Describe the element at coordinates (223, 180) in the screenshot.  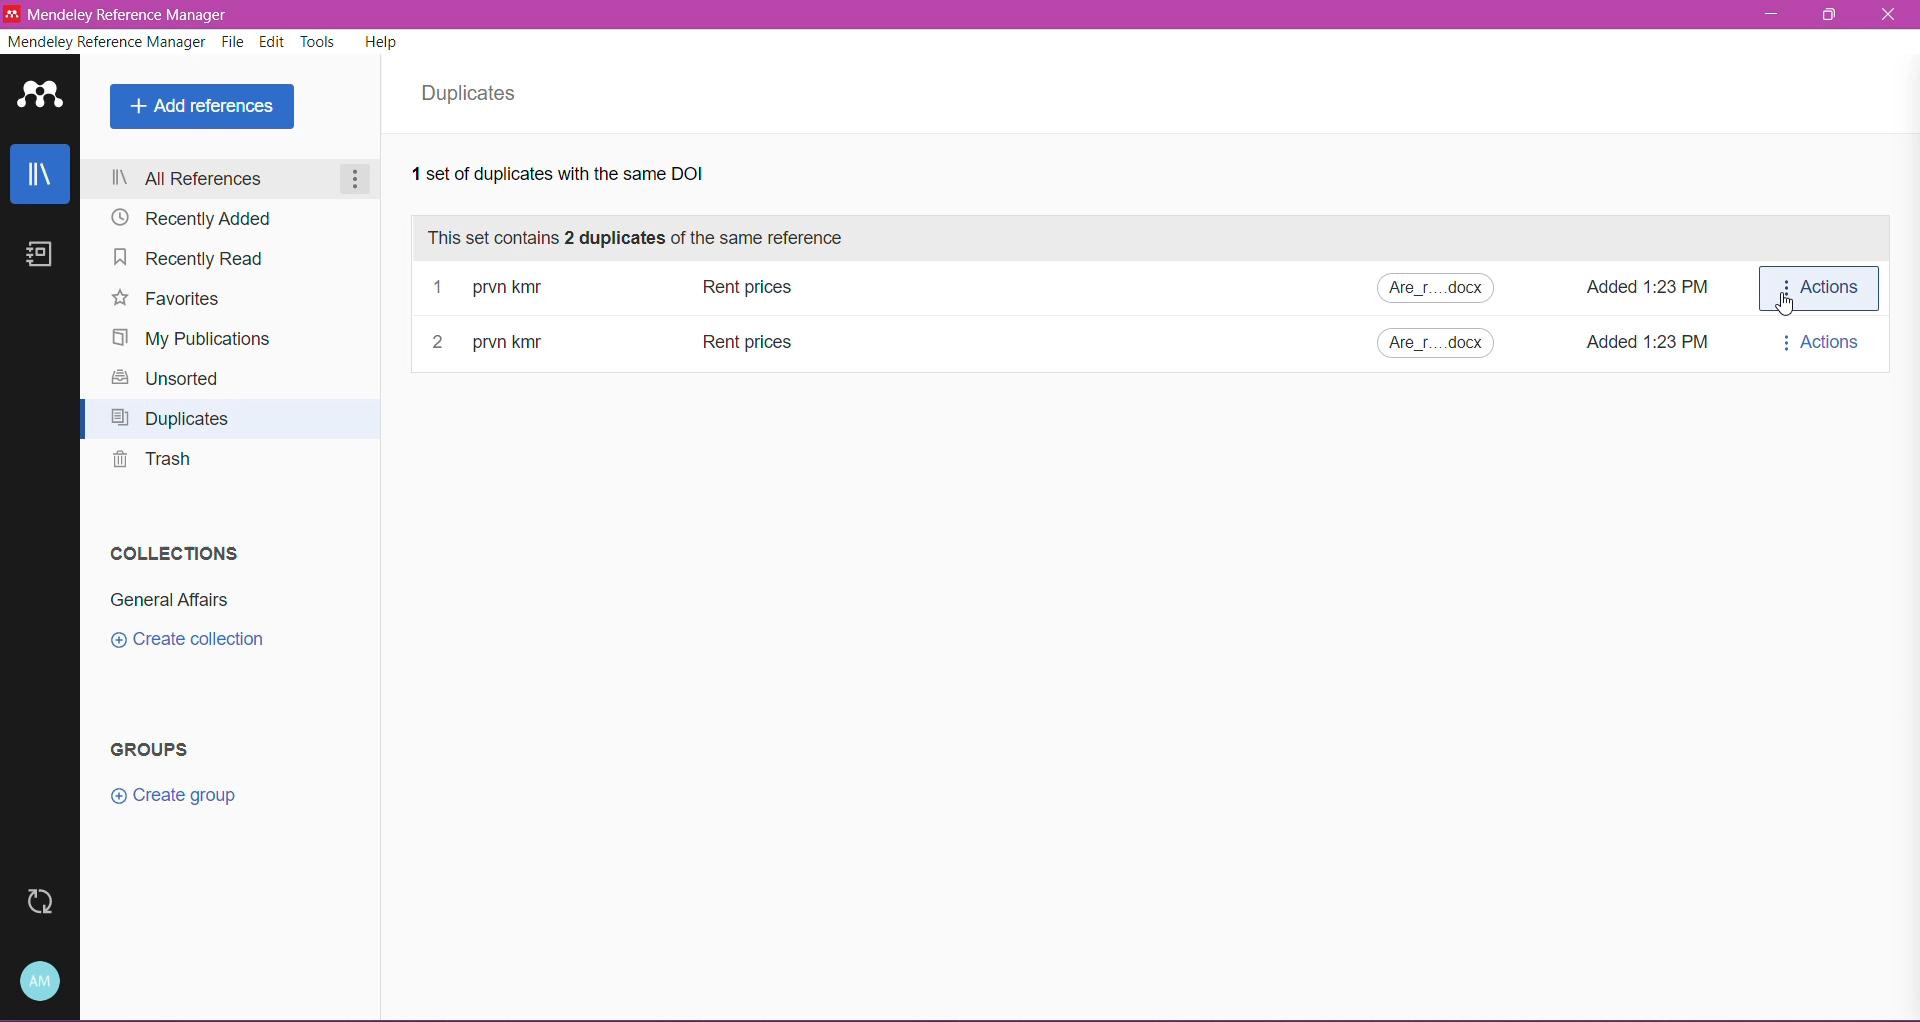
I see `All References` at that location.